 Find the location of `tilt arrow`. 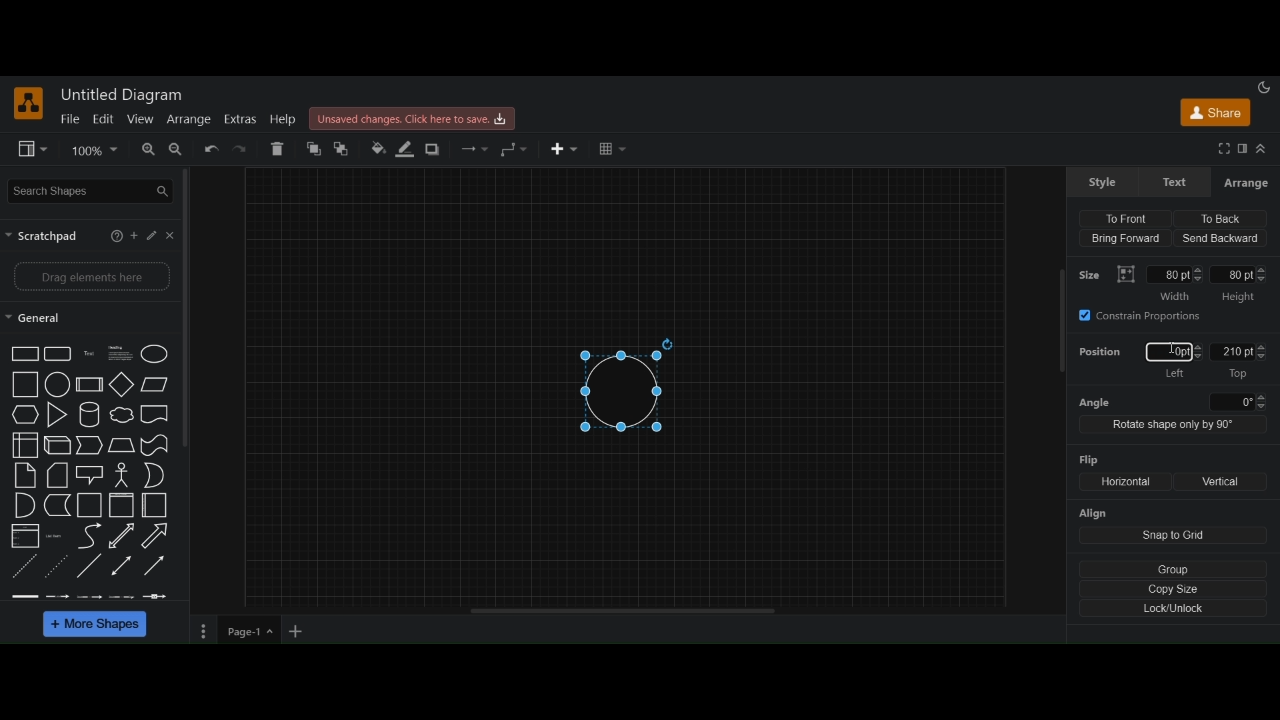

tilt arrow is located at coordinates (122, 536).